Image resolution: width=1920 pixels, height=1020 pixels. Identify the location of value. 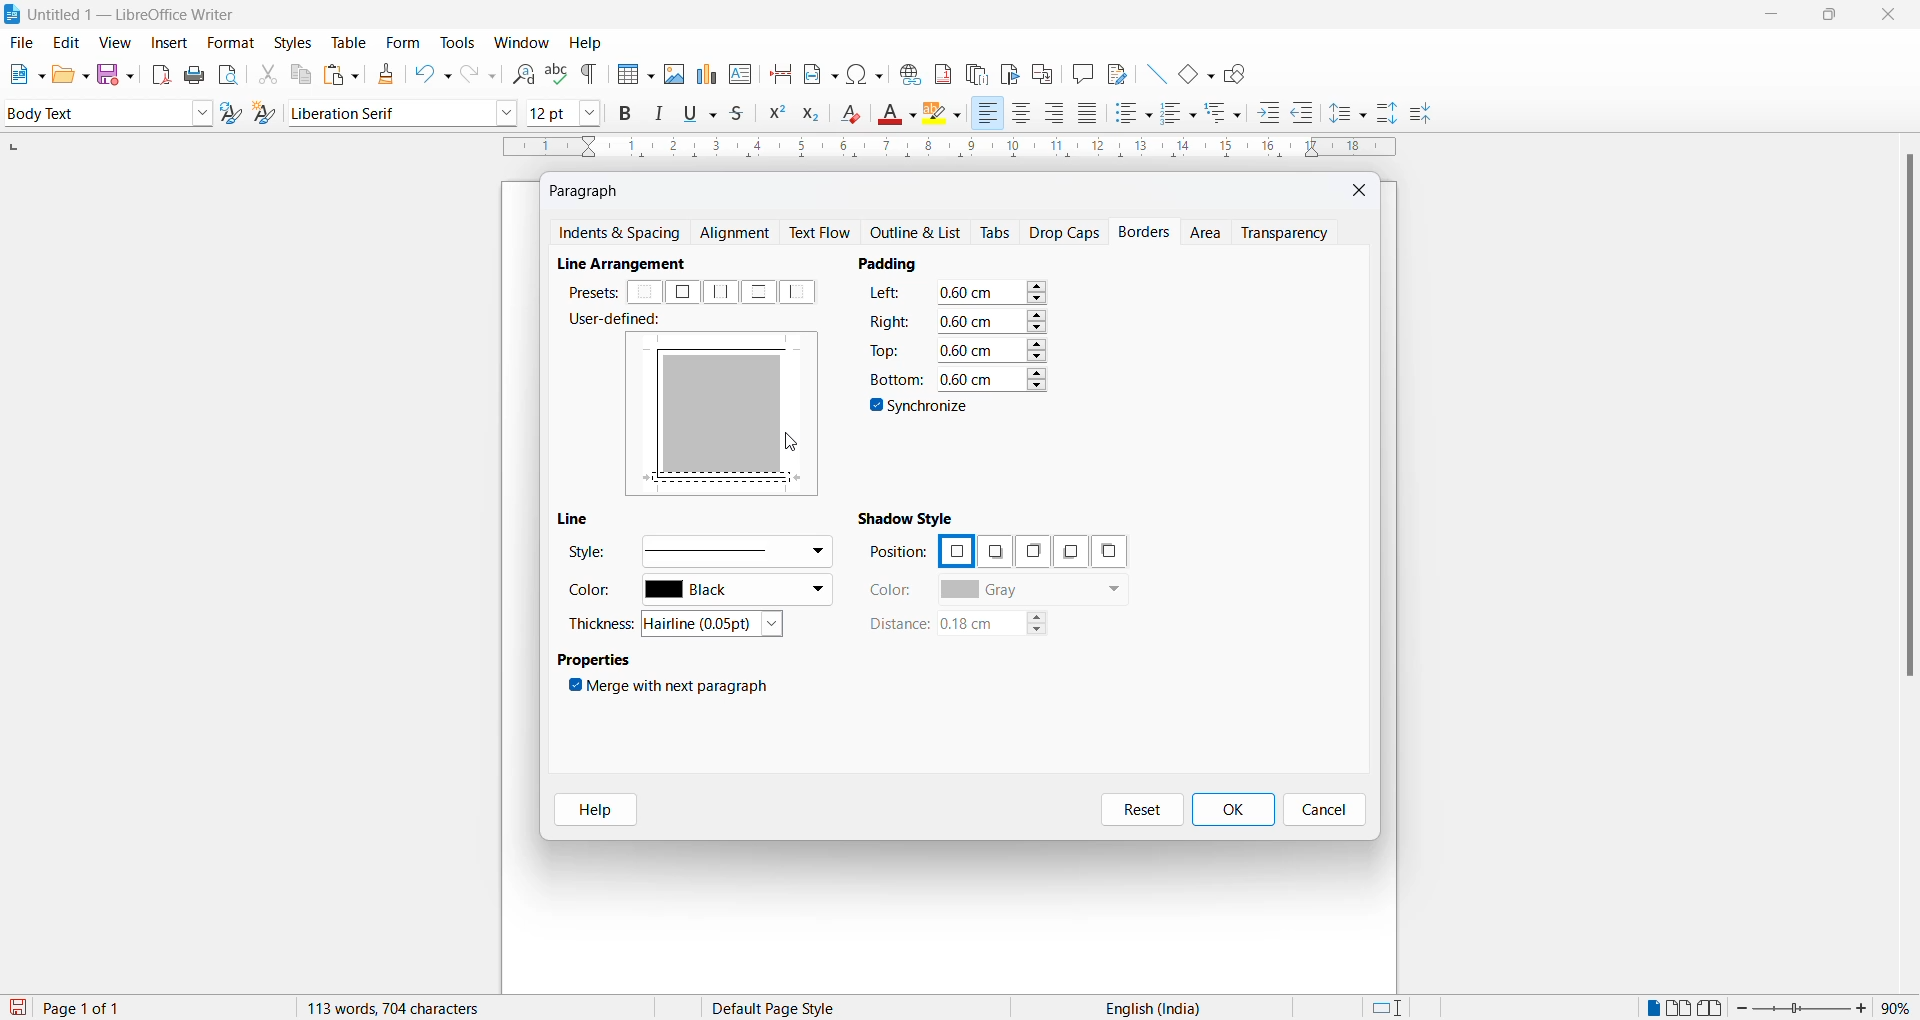
(992, 292).